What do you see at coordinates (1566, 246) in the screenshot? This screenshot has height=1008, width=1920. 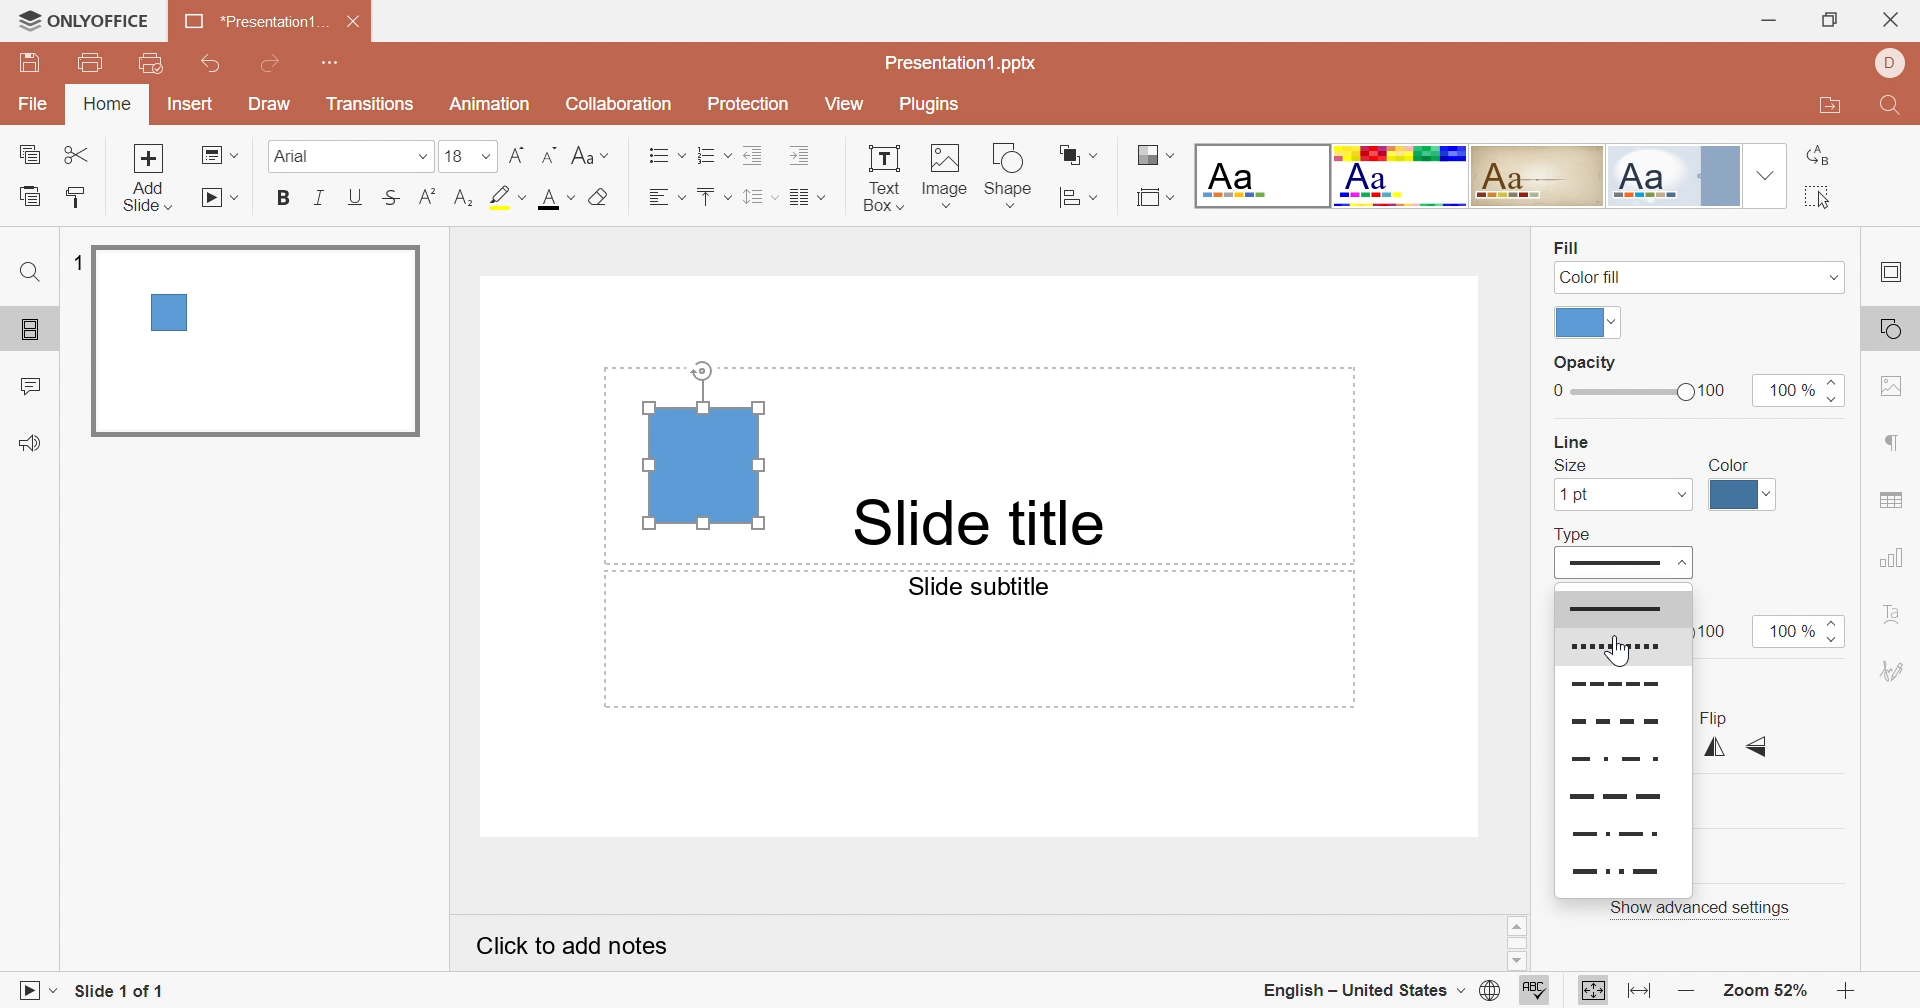 I see `Fill` at bounding box center [1566, 246].